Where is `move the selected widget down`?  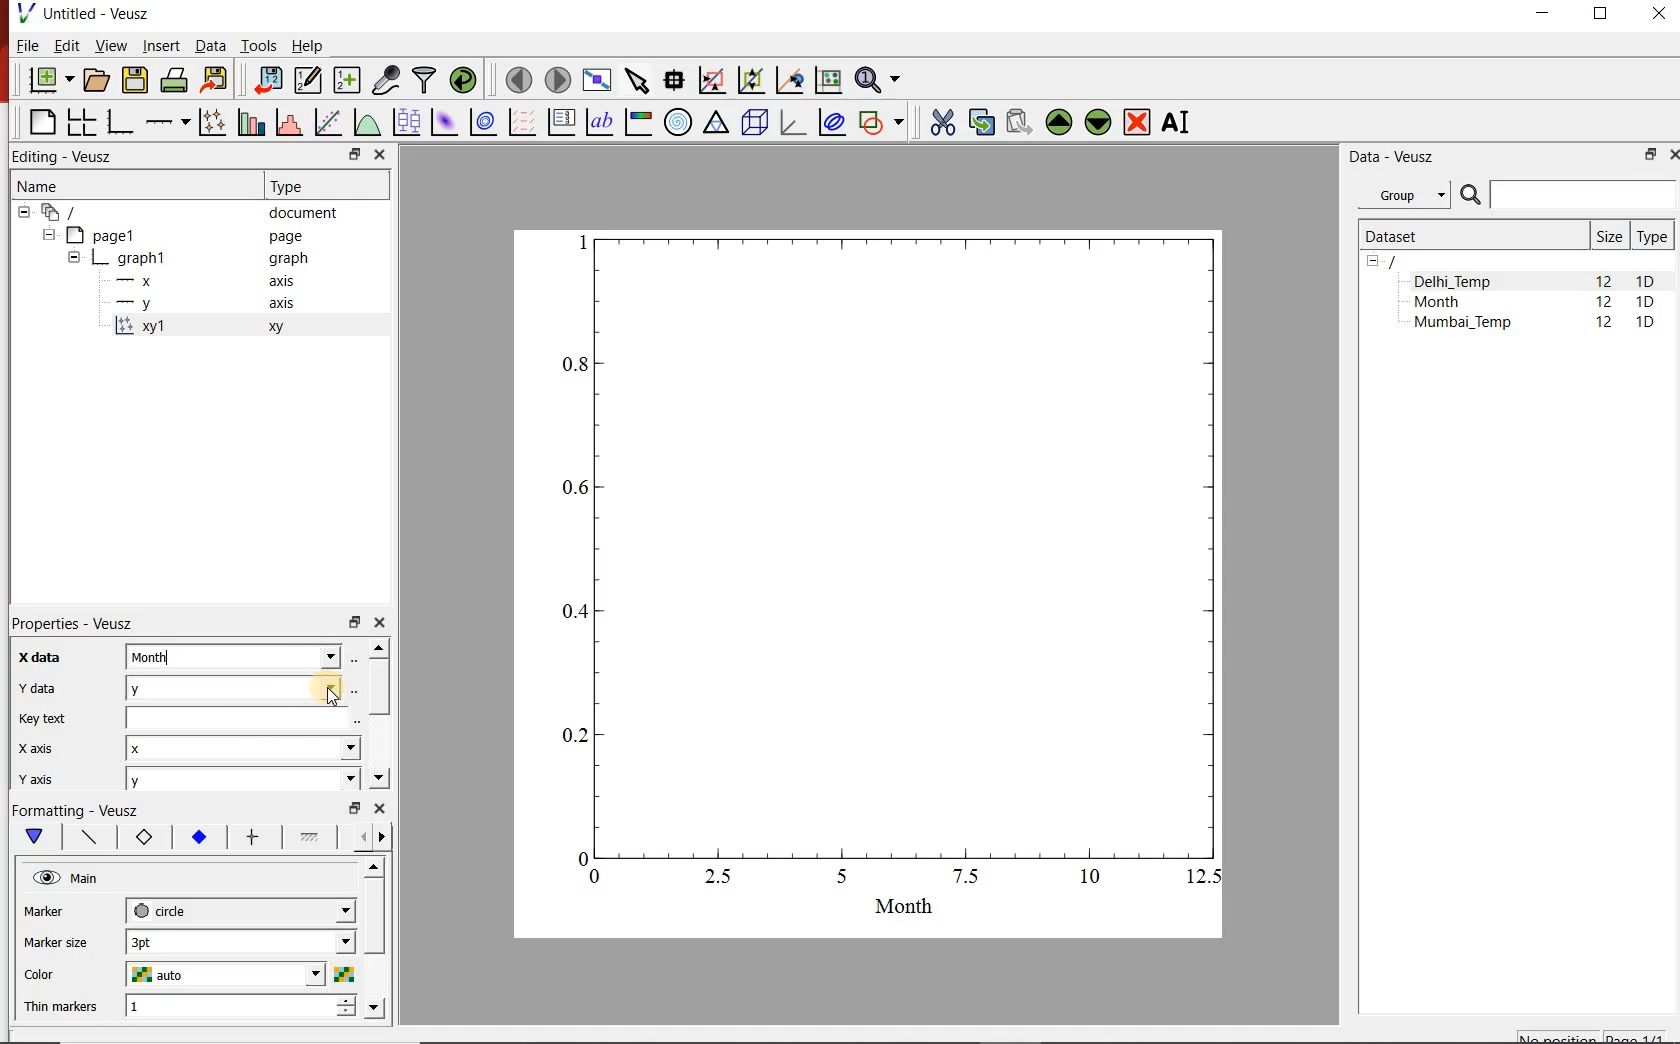 move the selected widget down is located at coordinates (1098, 123).